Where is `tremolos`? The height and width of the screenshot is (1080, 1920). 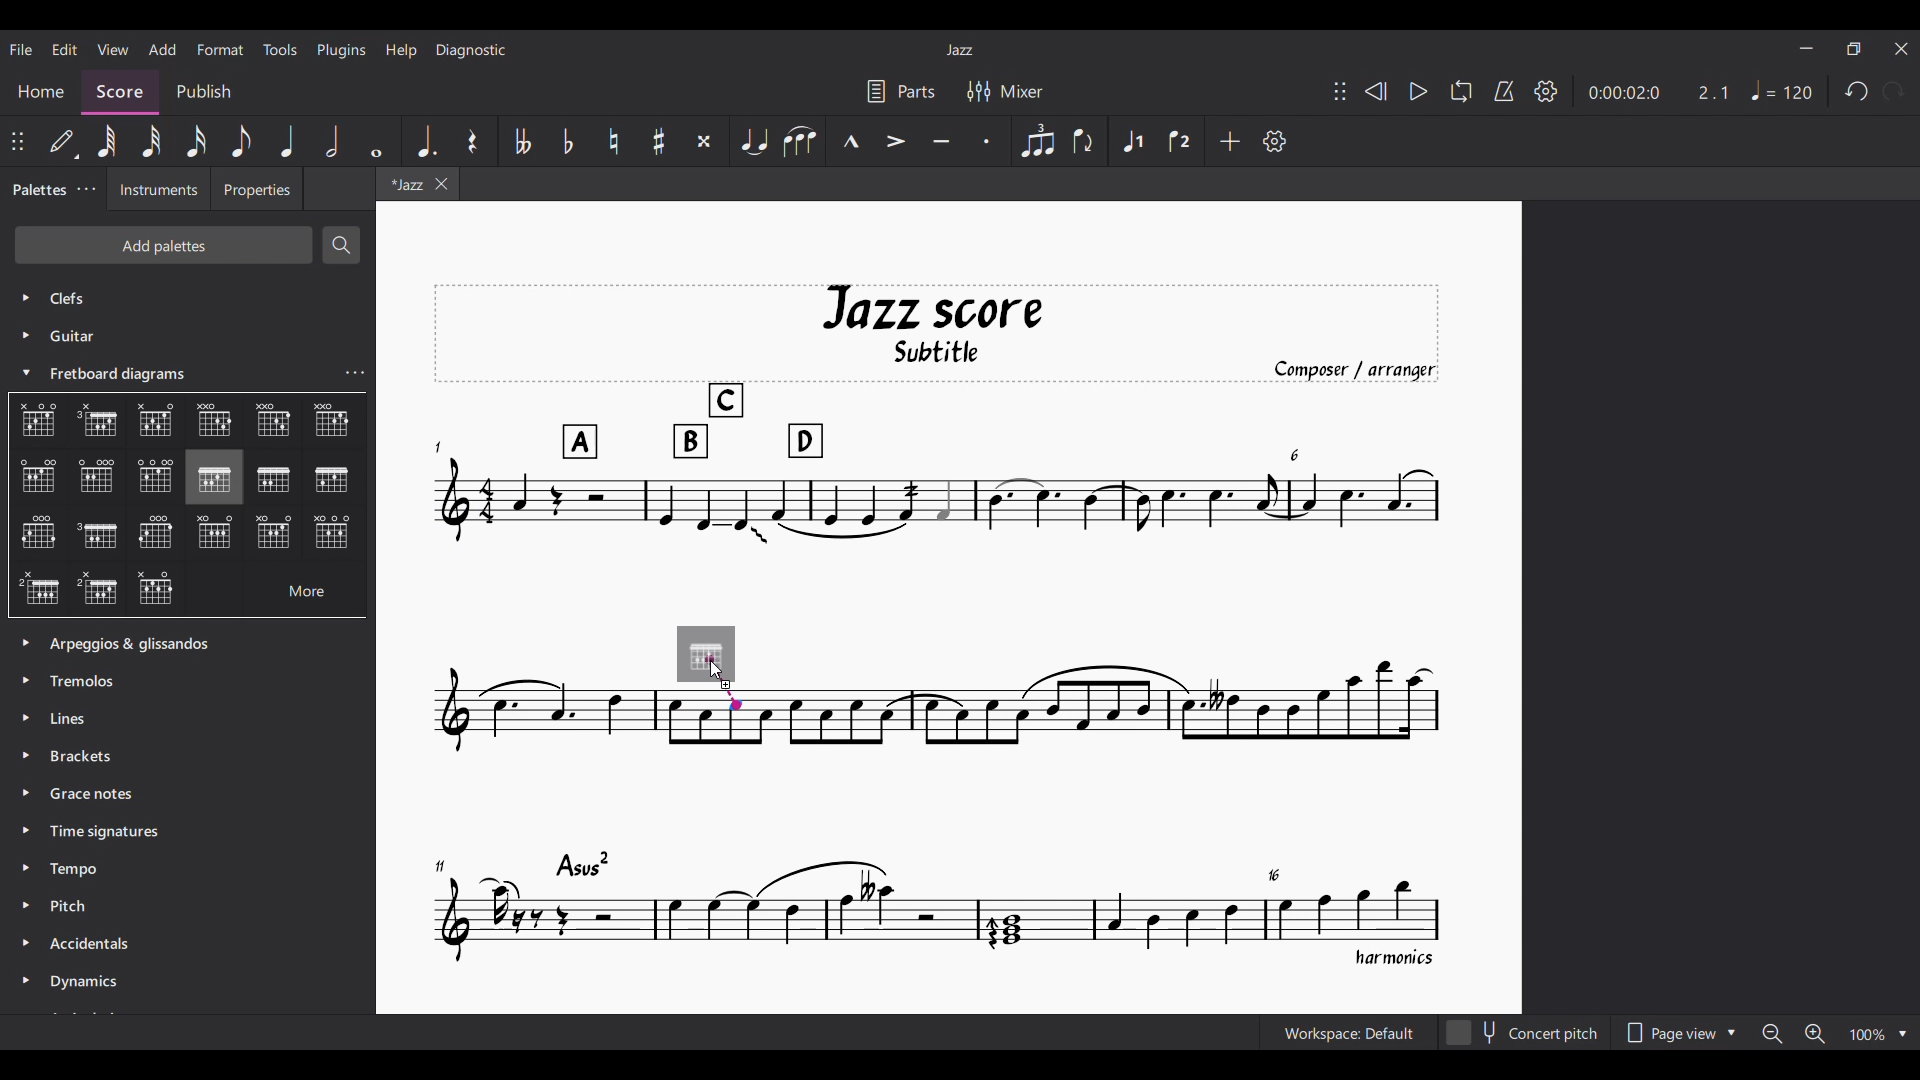 tremolos is located at coordinates (91, 679).